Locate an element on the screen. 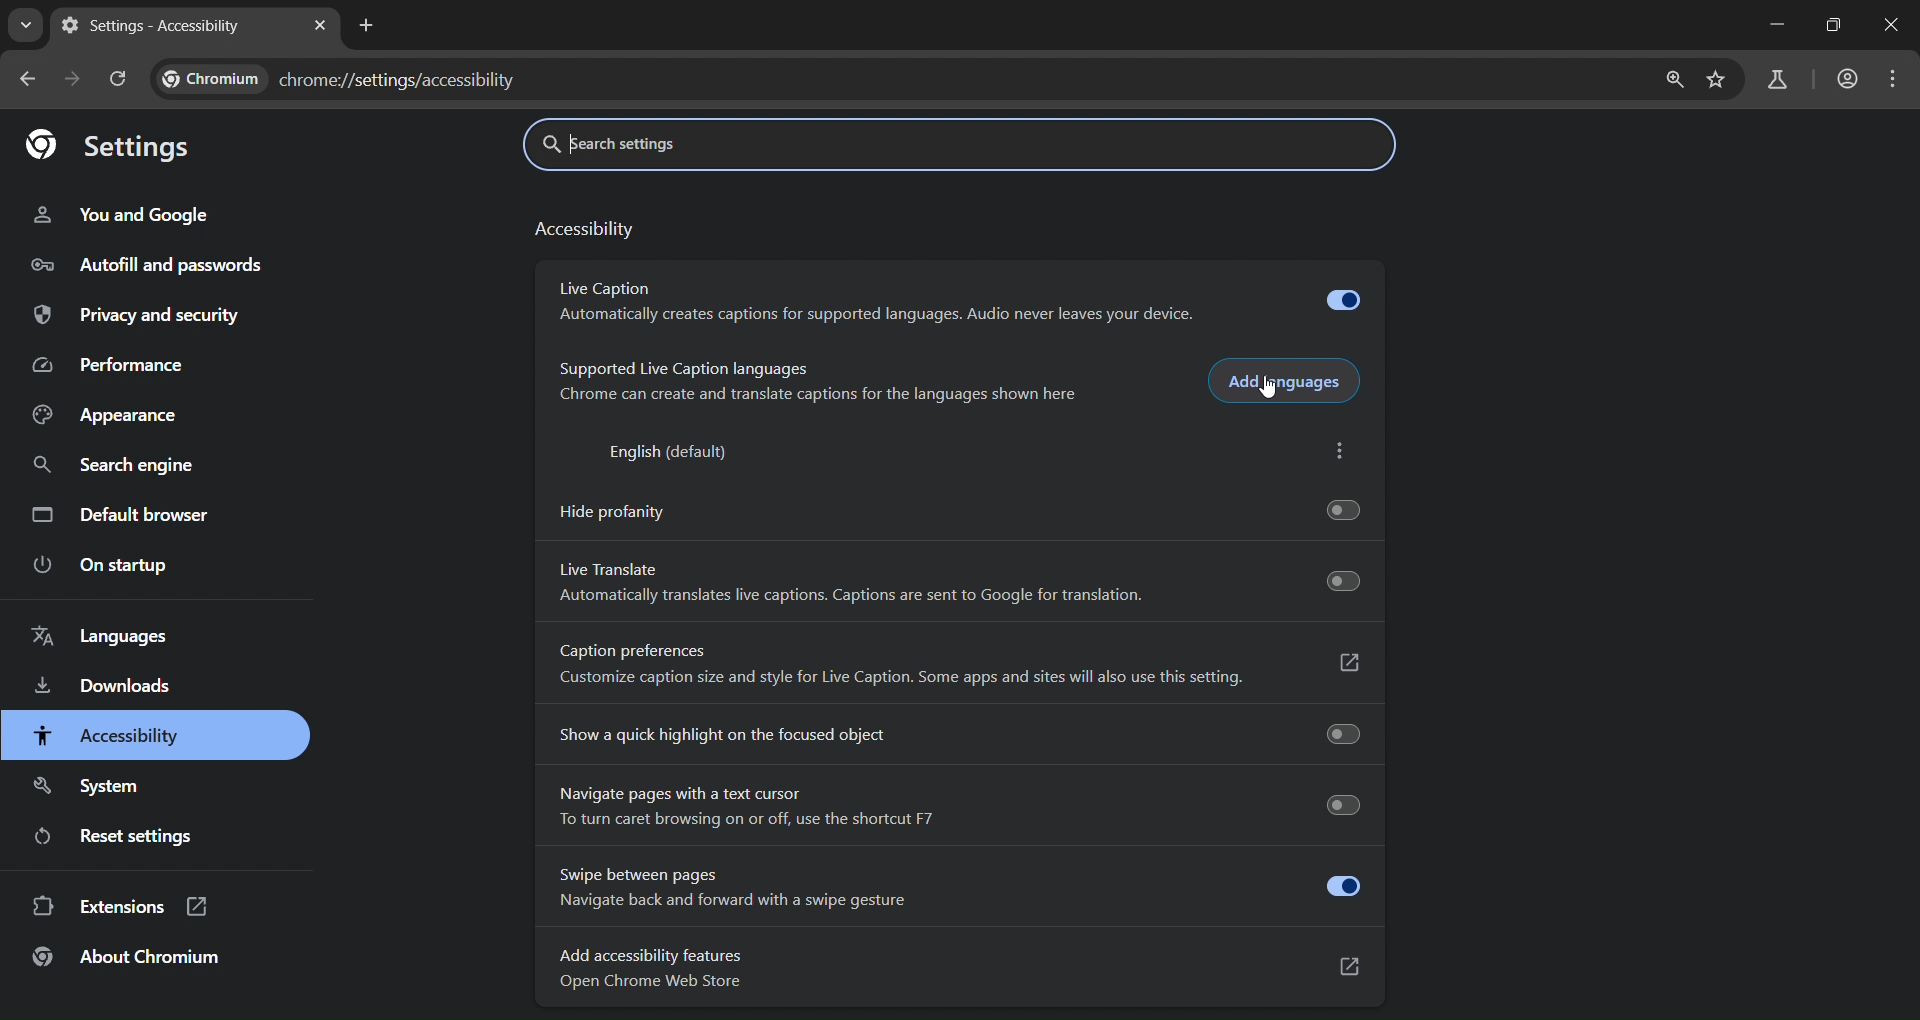 The width and height of the screenshot is (1920, 1020). menu is located at coordinates (1894, 80).